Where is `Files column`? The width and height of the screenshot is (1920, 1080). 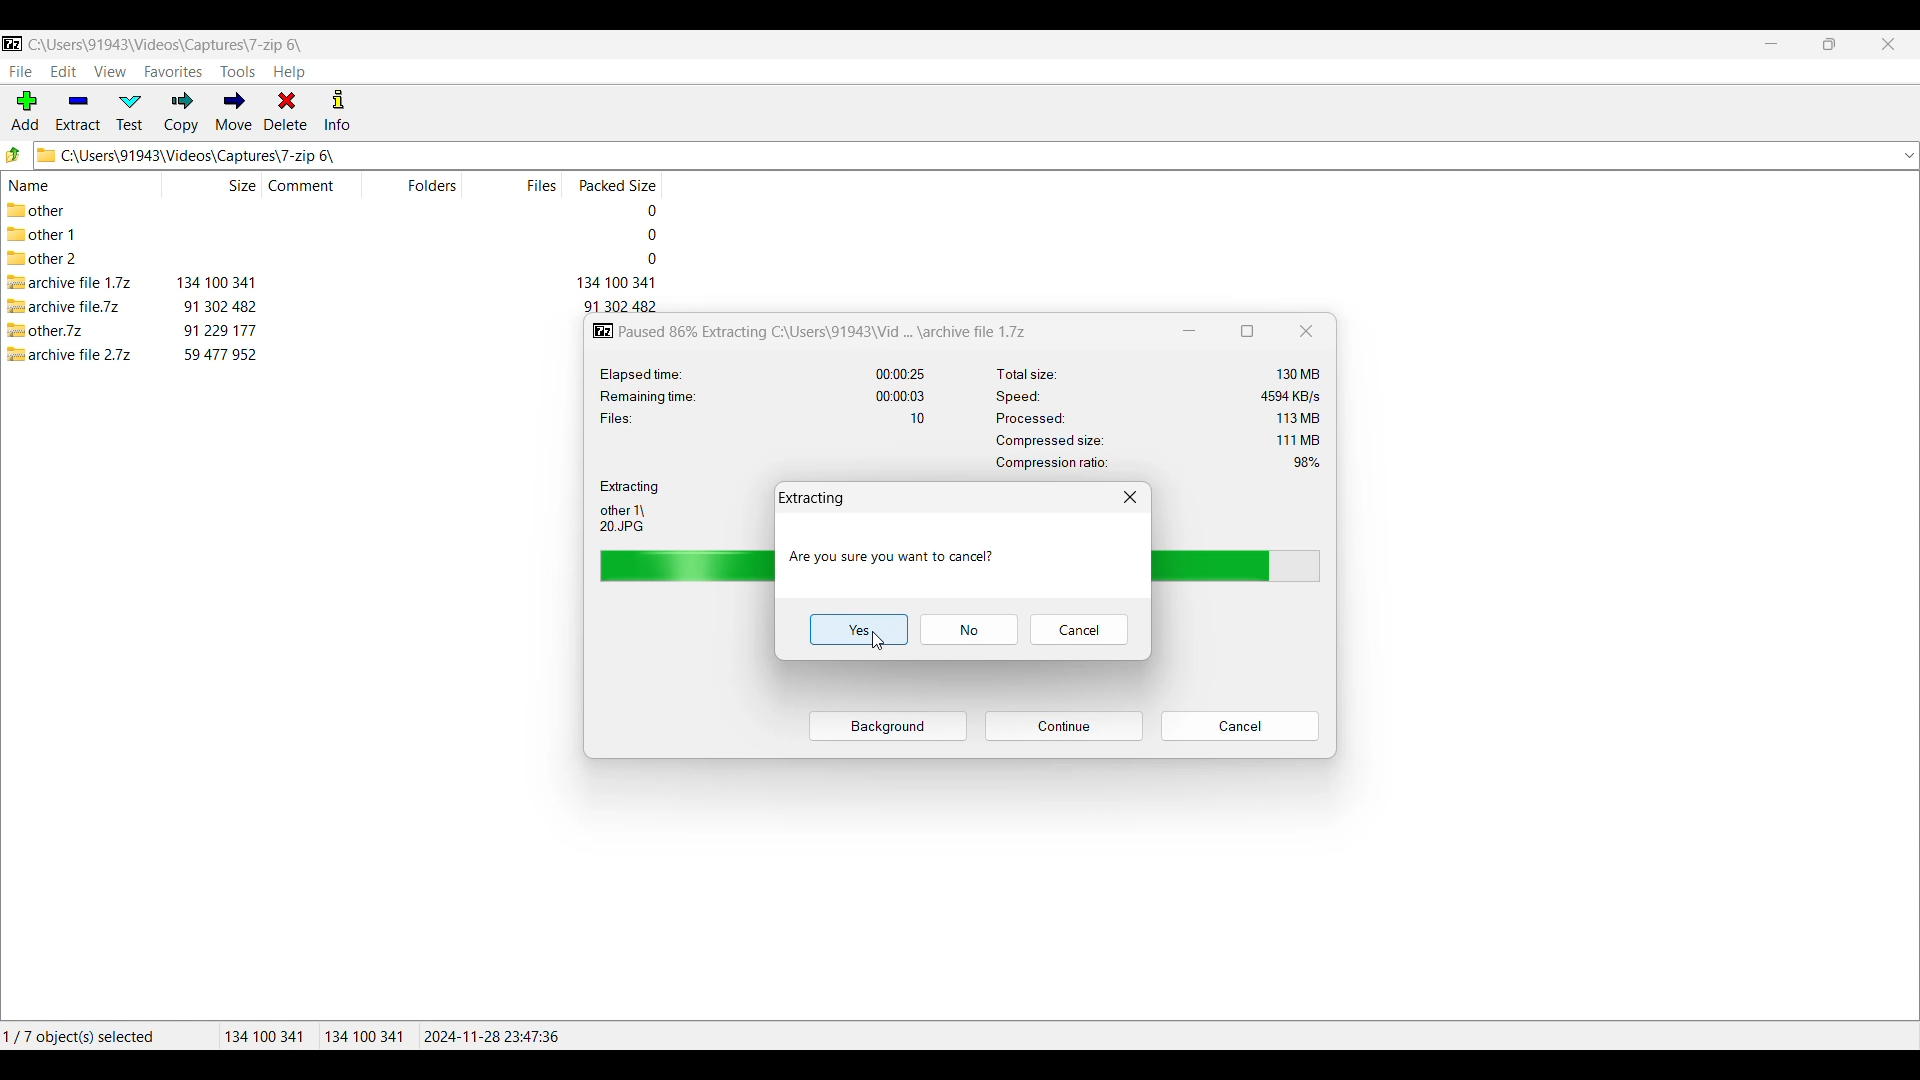
Files column is located at coordinates (535, 184).